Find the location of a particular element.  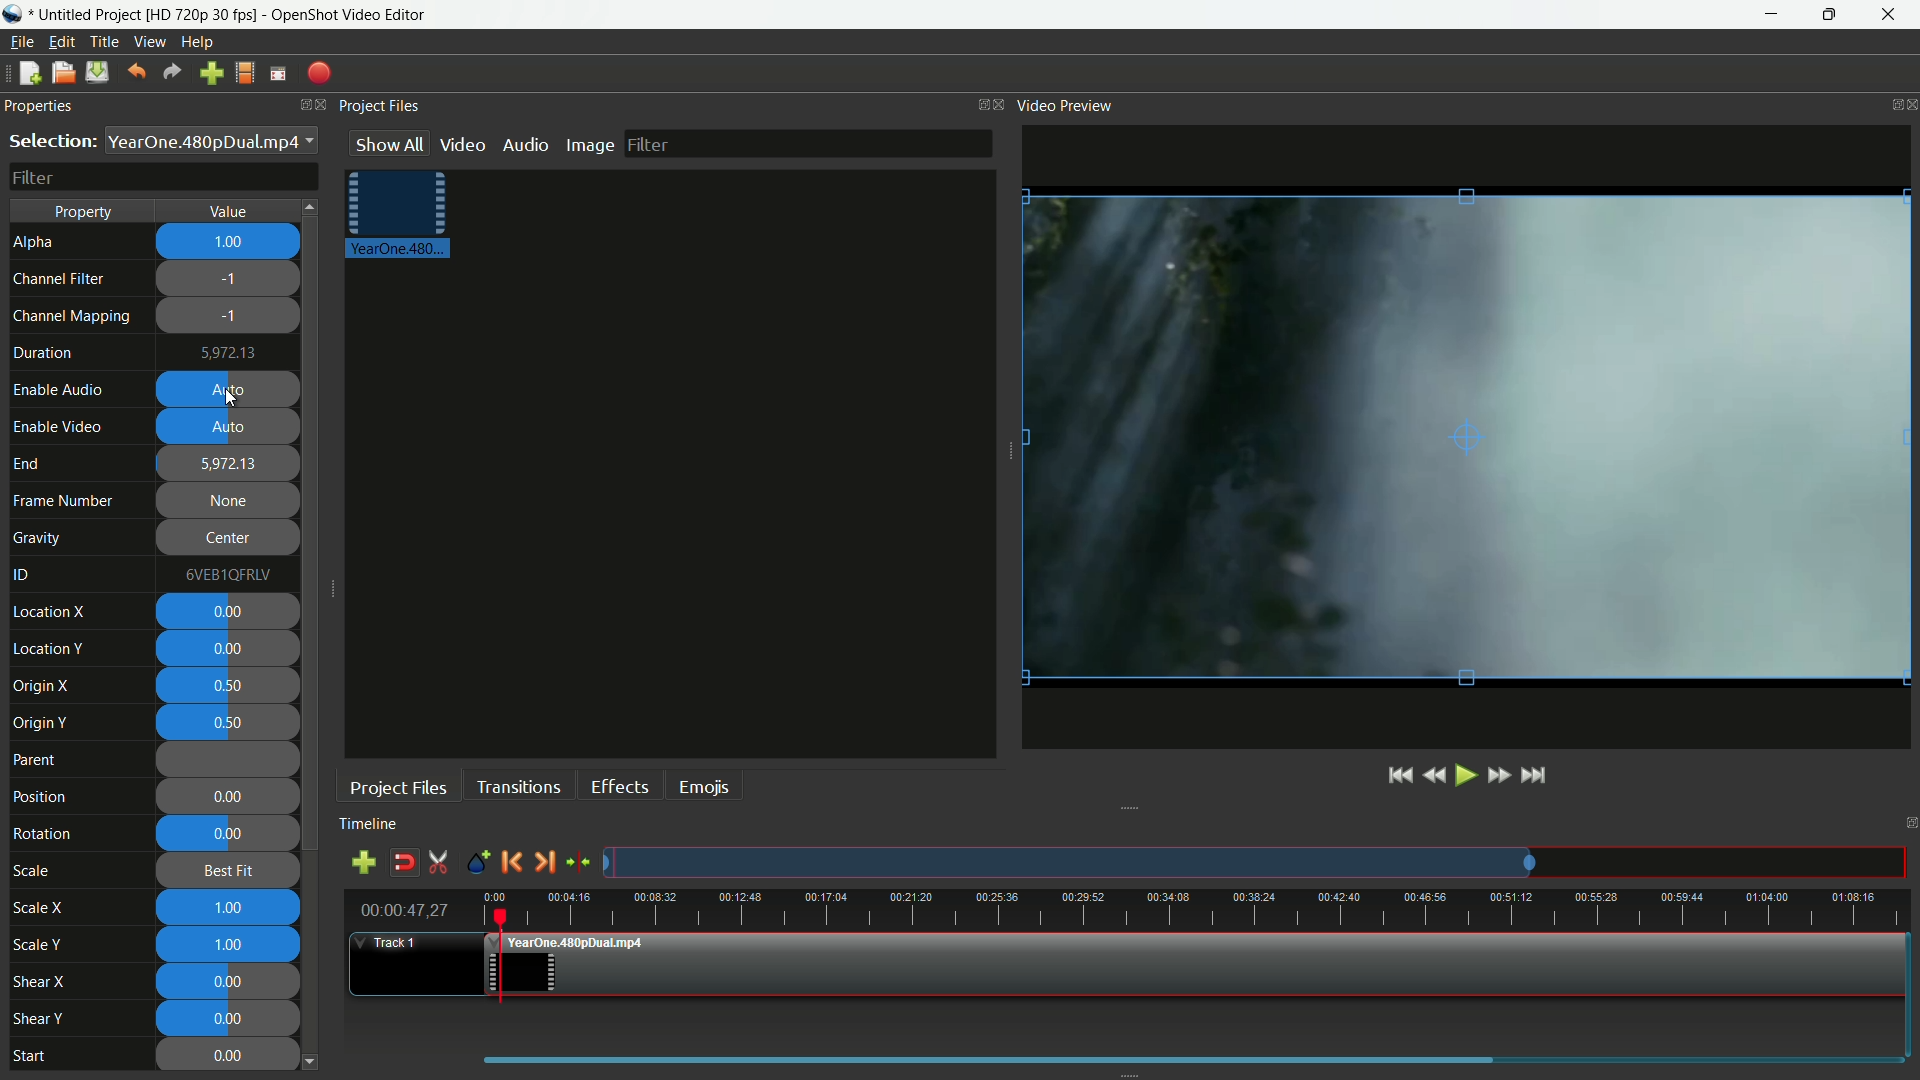

help menu is located at coordinates (199, 41).